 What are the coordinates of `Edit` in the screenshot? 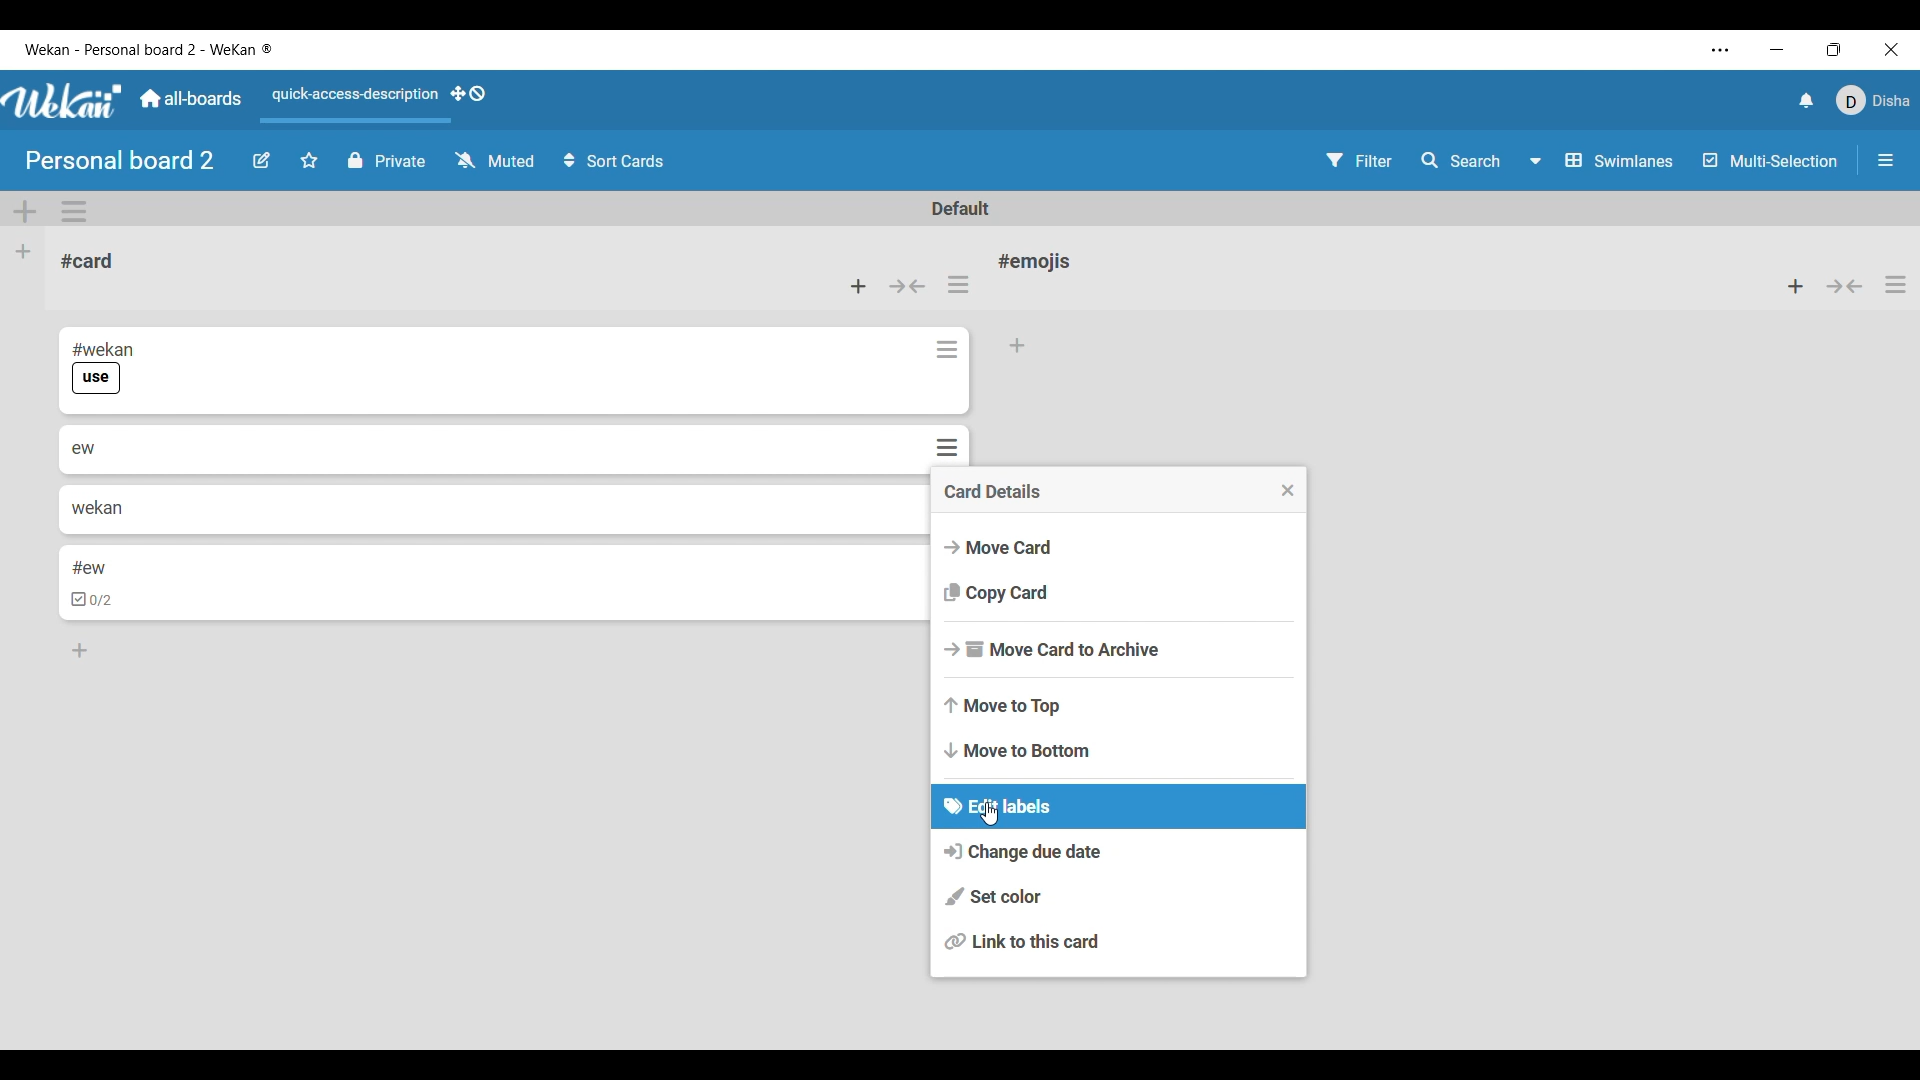 It's located at (261, 161).